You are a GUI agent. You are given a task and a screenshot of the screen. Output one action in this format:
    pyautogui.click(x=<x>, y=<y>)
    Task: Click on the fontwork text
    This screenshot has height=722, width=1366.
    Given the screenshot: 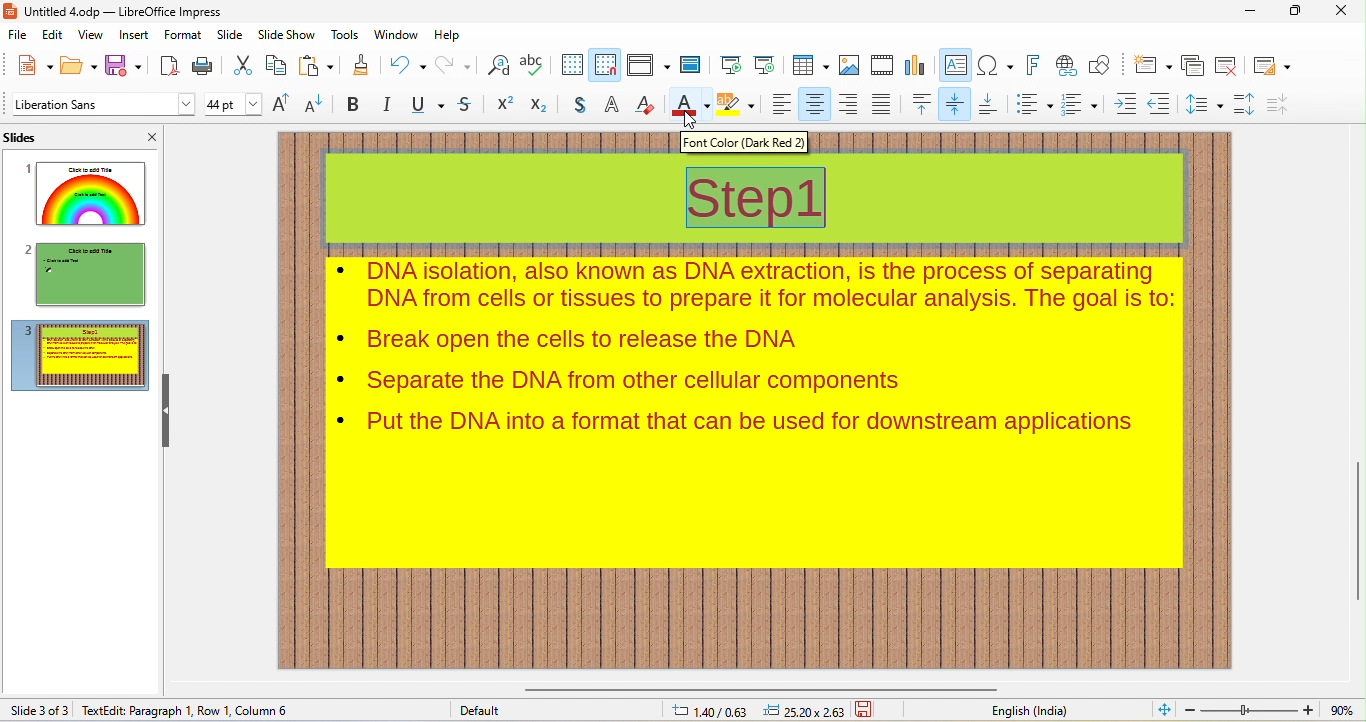 What is the action you would take?
    pyautogui.click(x=1030, y=64)
    